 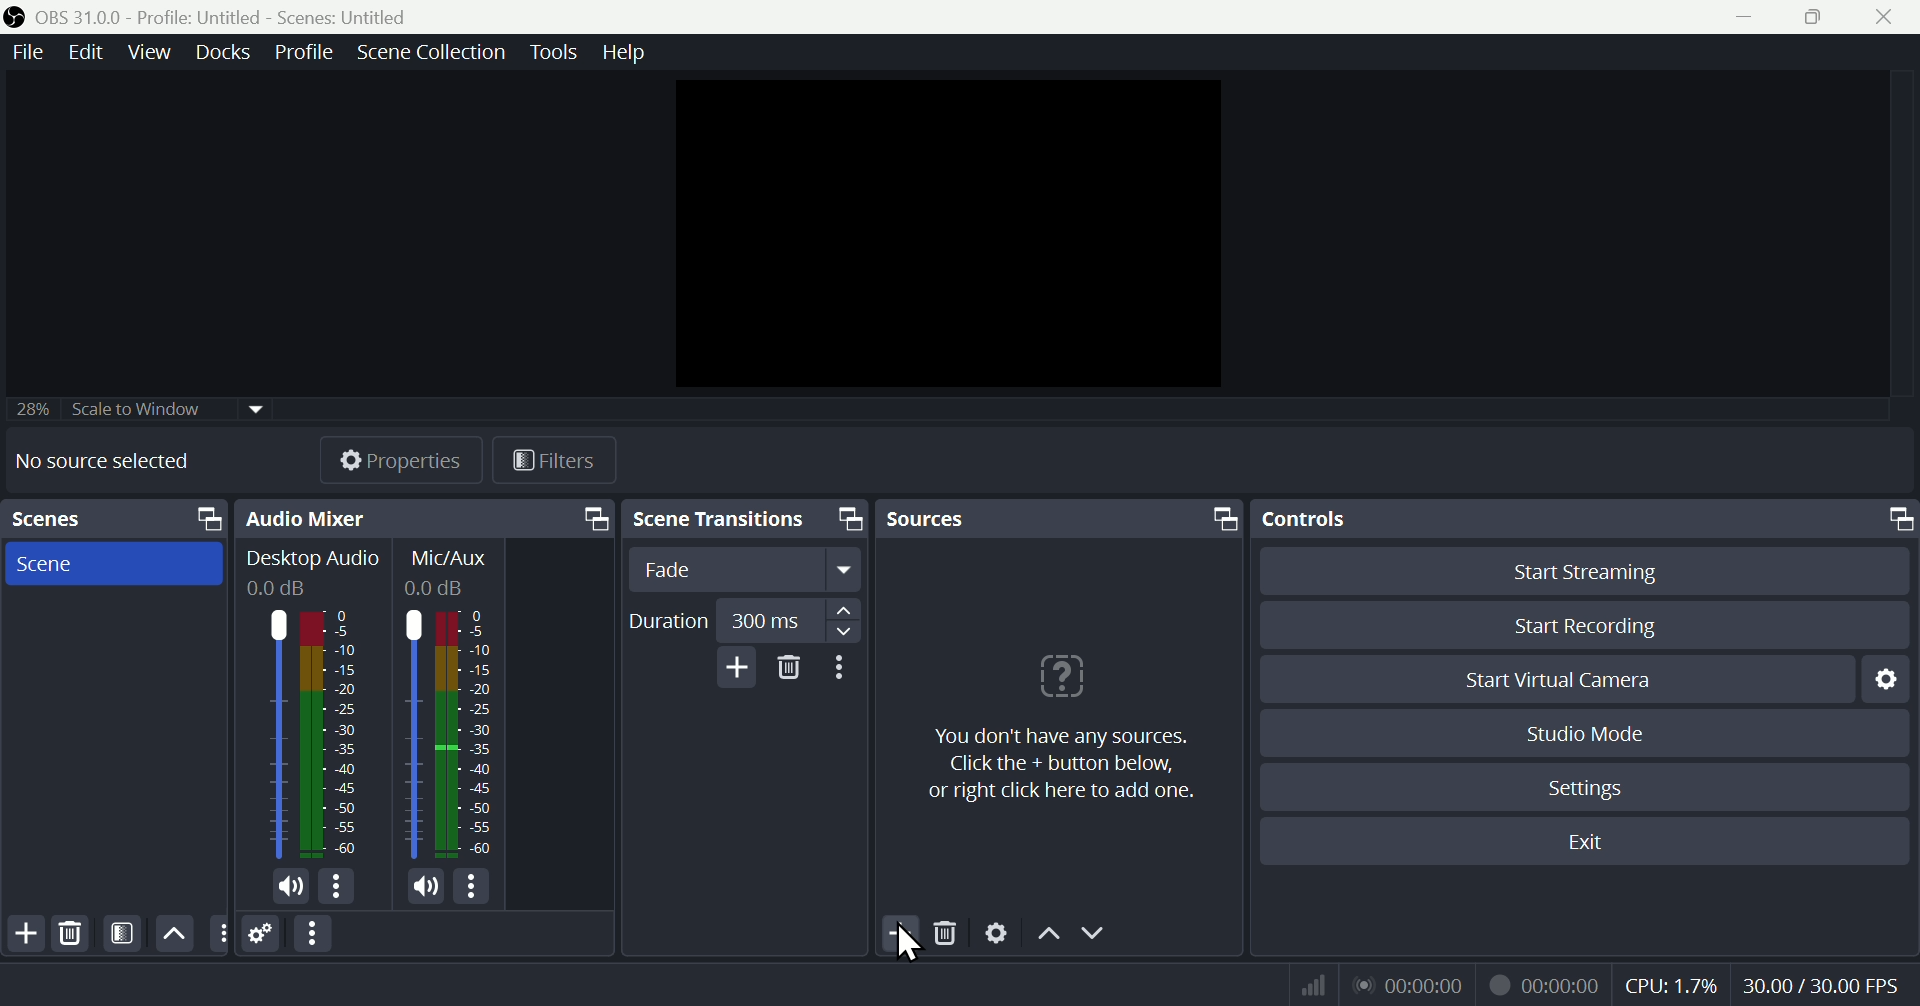 I want to click on Tools, so click(x=557, y=52).